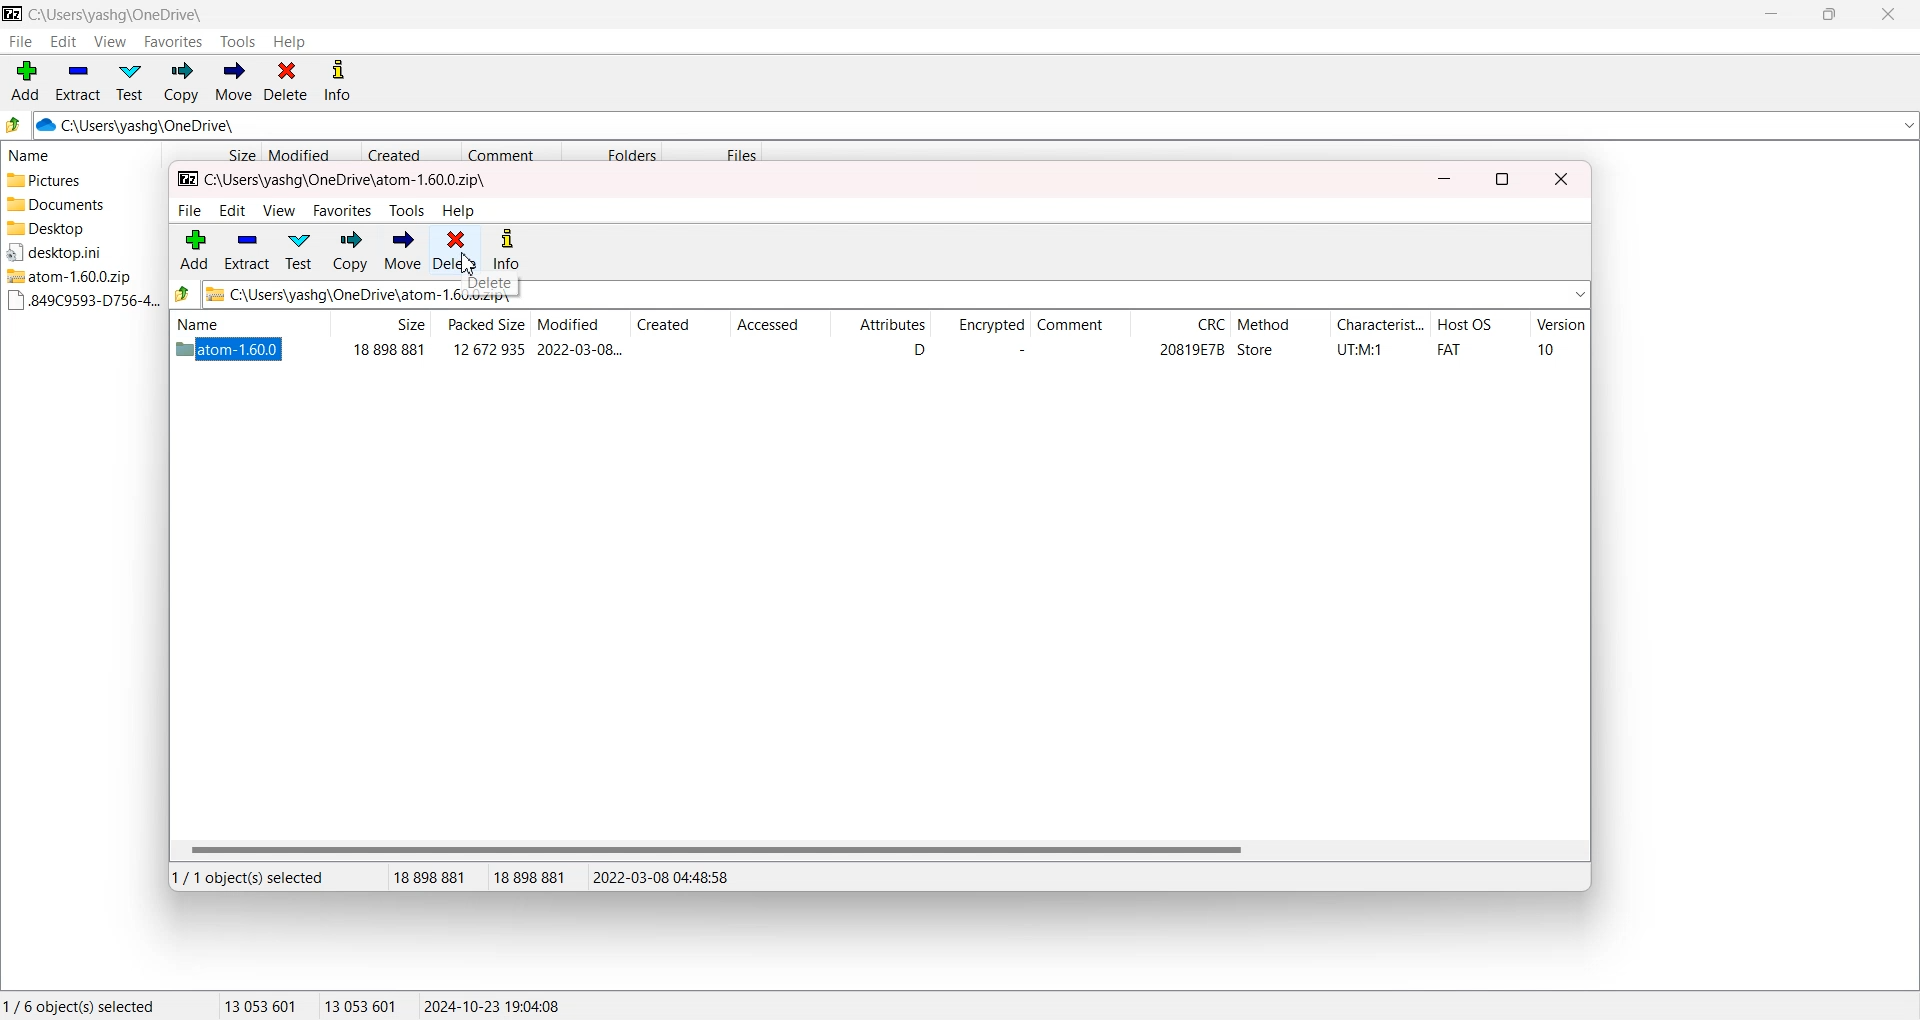 The height and width of the screenshot is (1020, 1920). Describe the element at coordinates (1360, 350) in the screenshot. I see `UT:M:1` at that location.